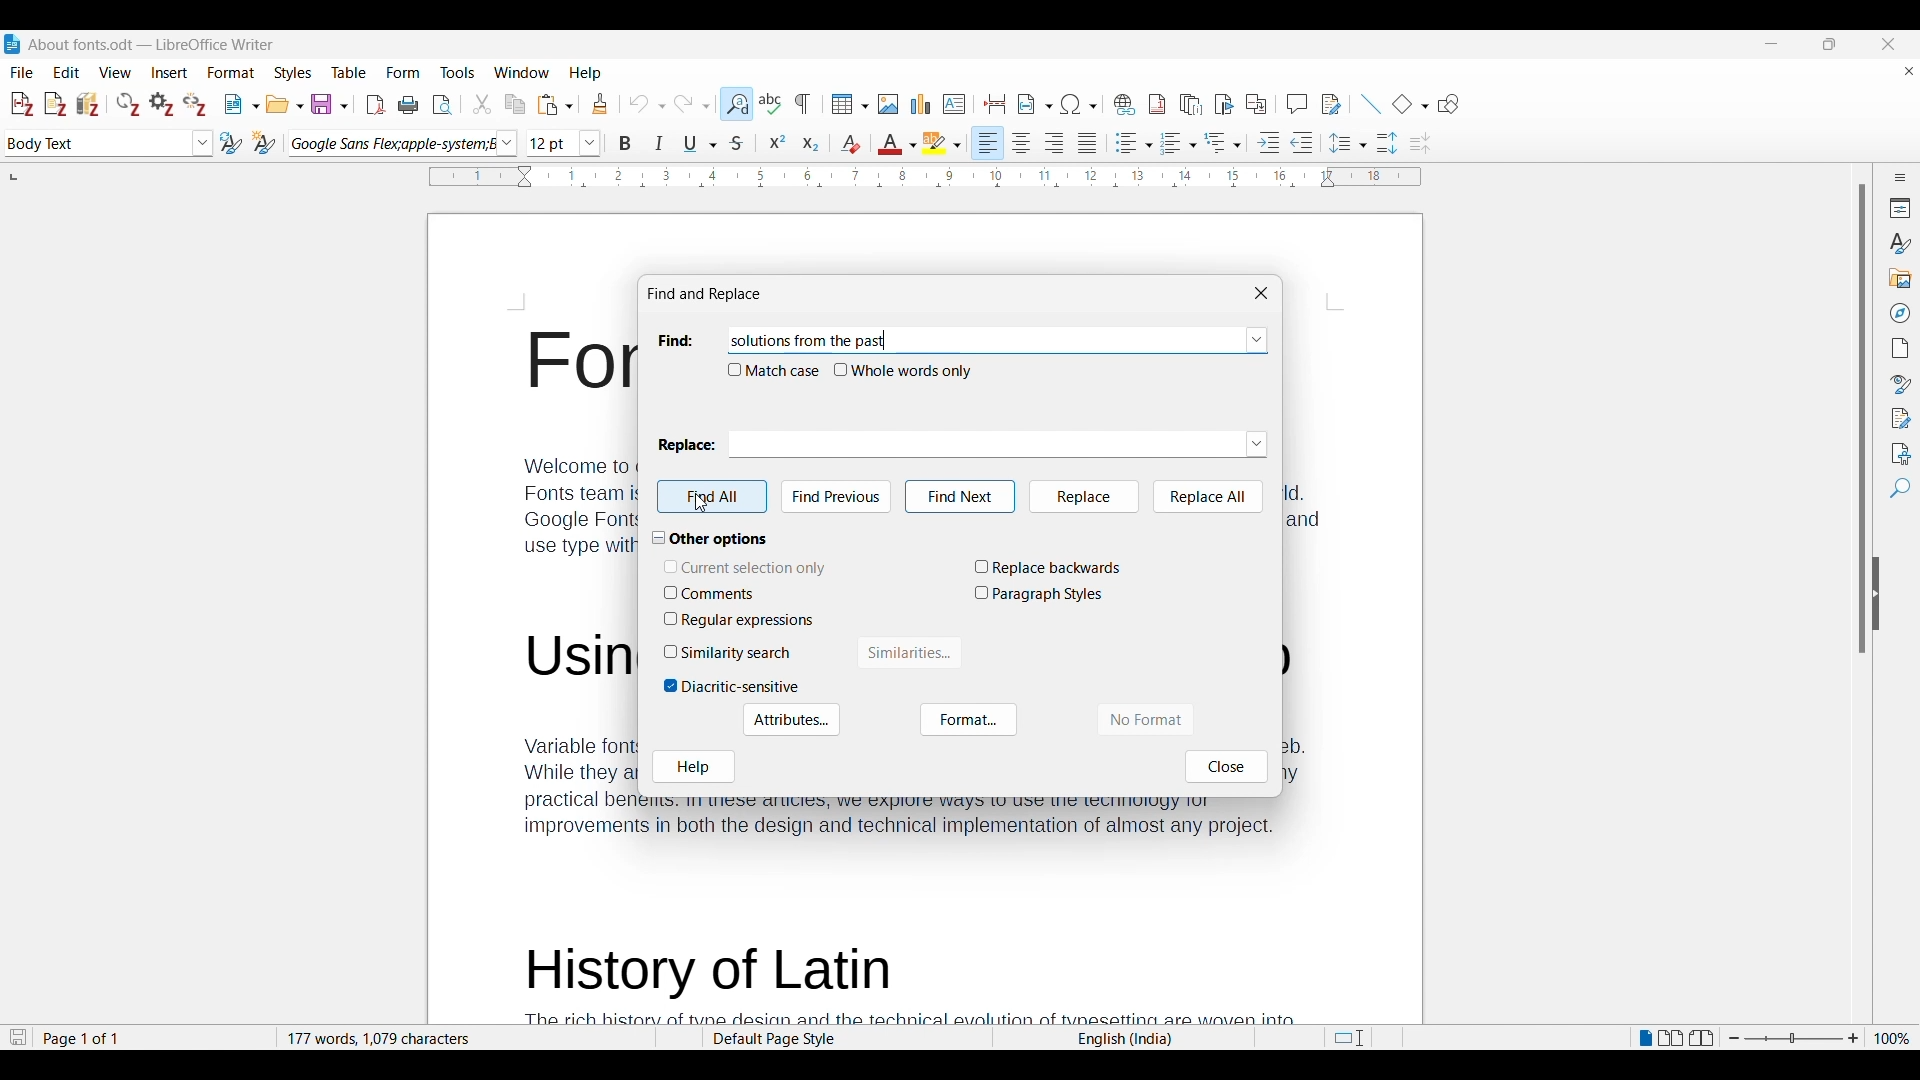  What do you see at coordinates (988, 143) in the screenshot?
I see `Align left, current selection, highlighted` at bounding box center [988, 143].